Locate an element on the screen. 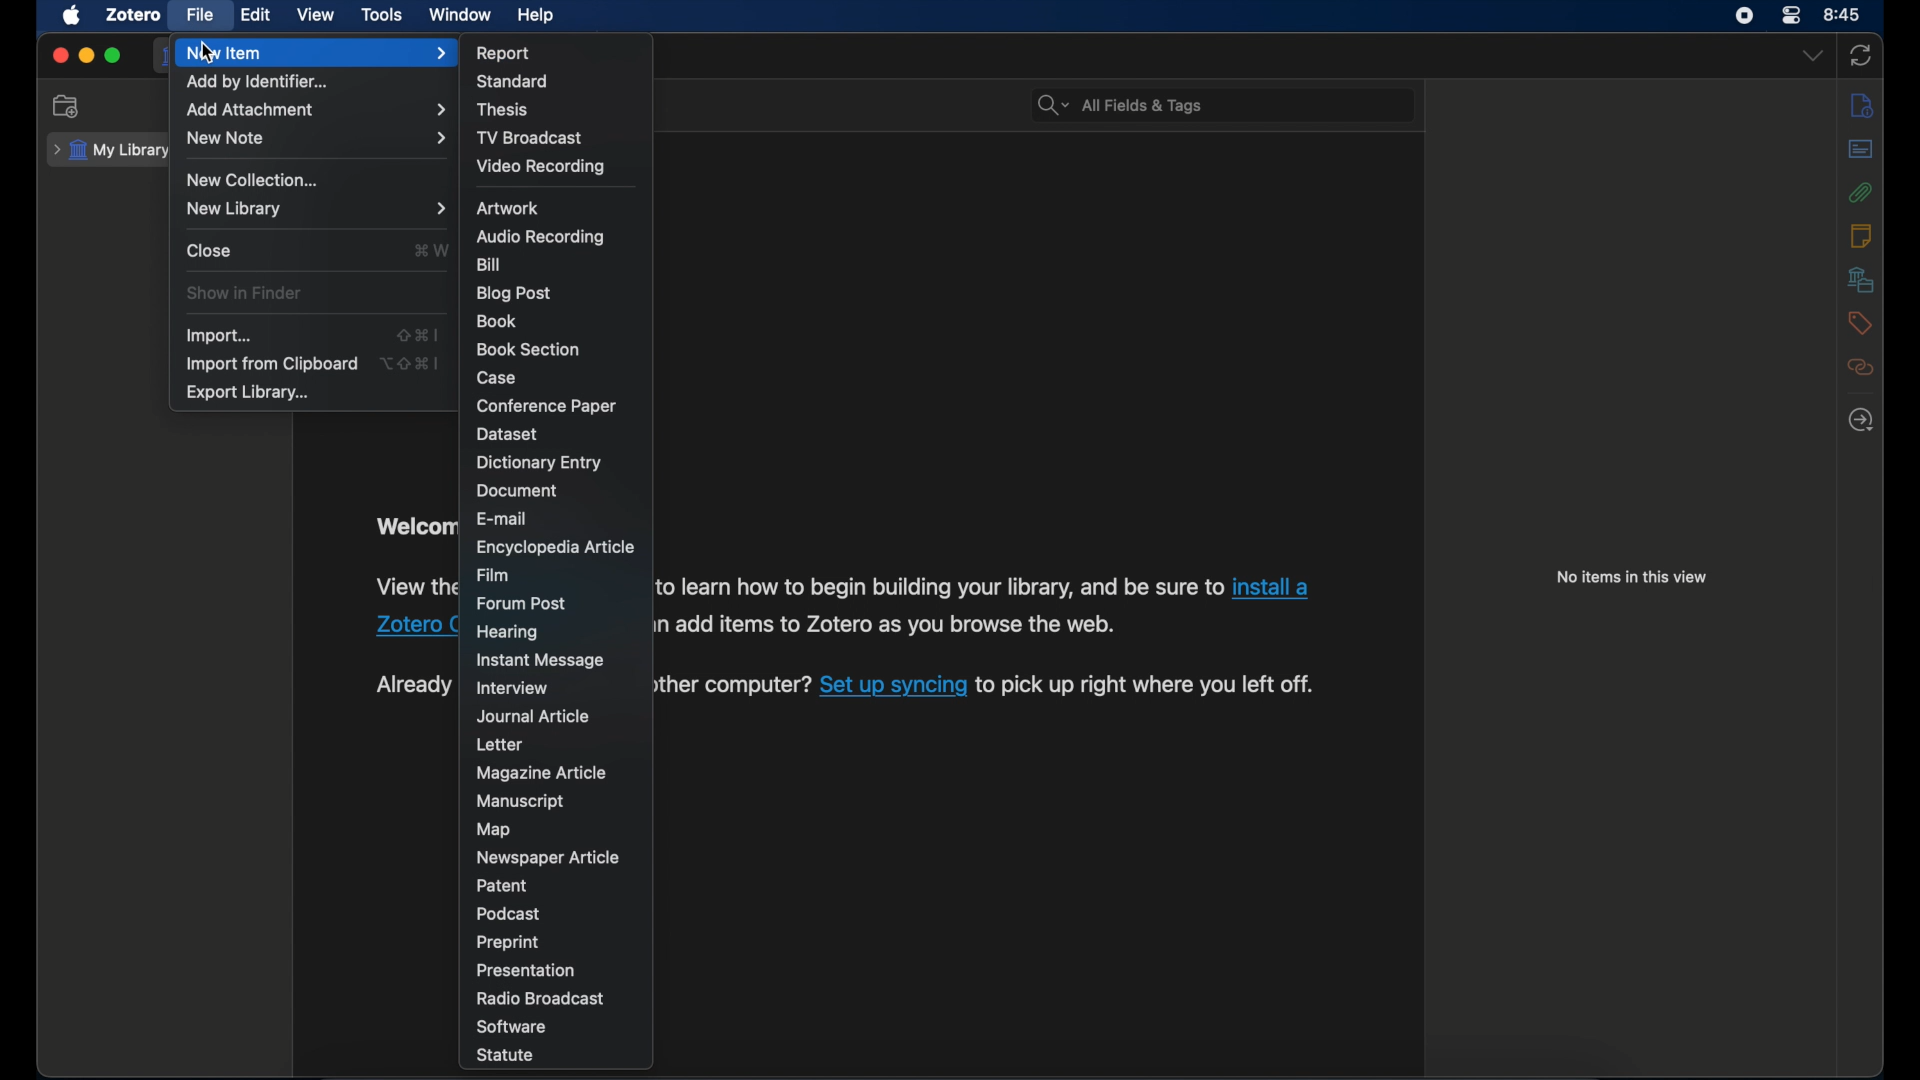  interview is located at coordinates (516, 687).